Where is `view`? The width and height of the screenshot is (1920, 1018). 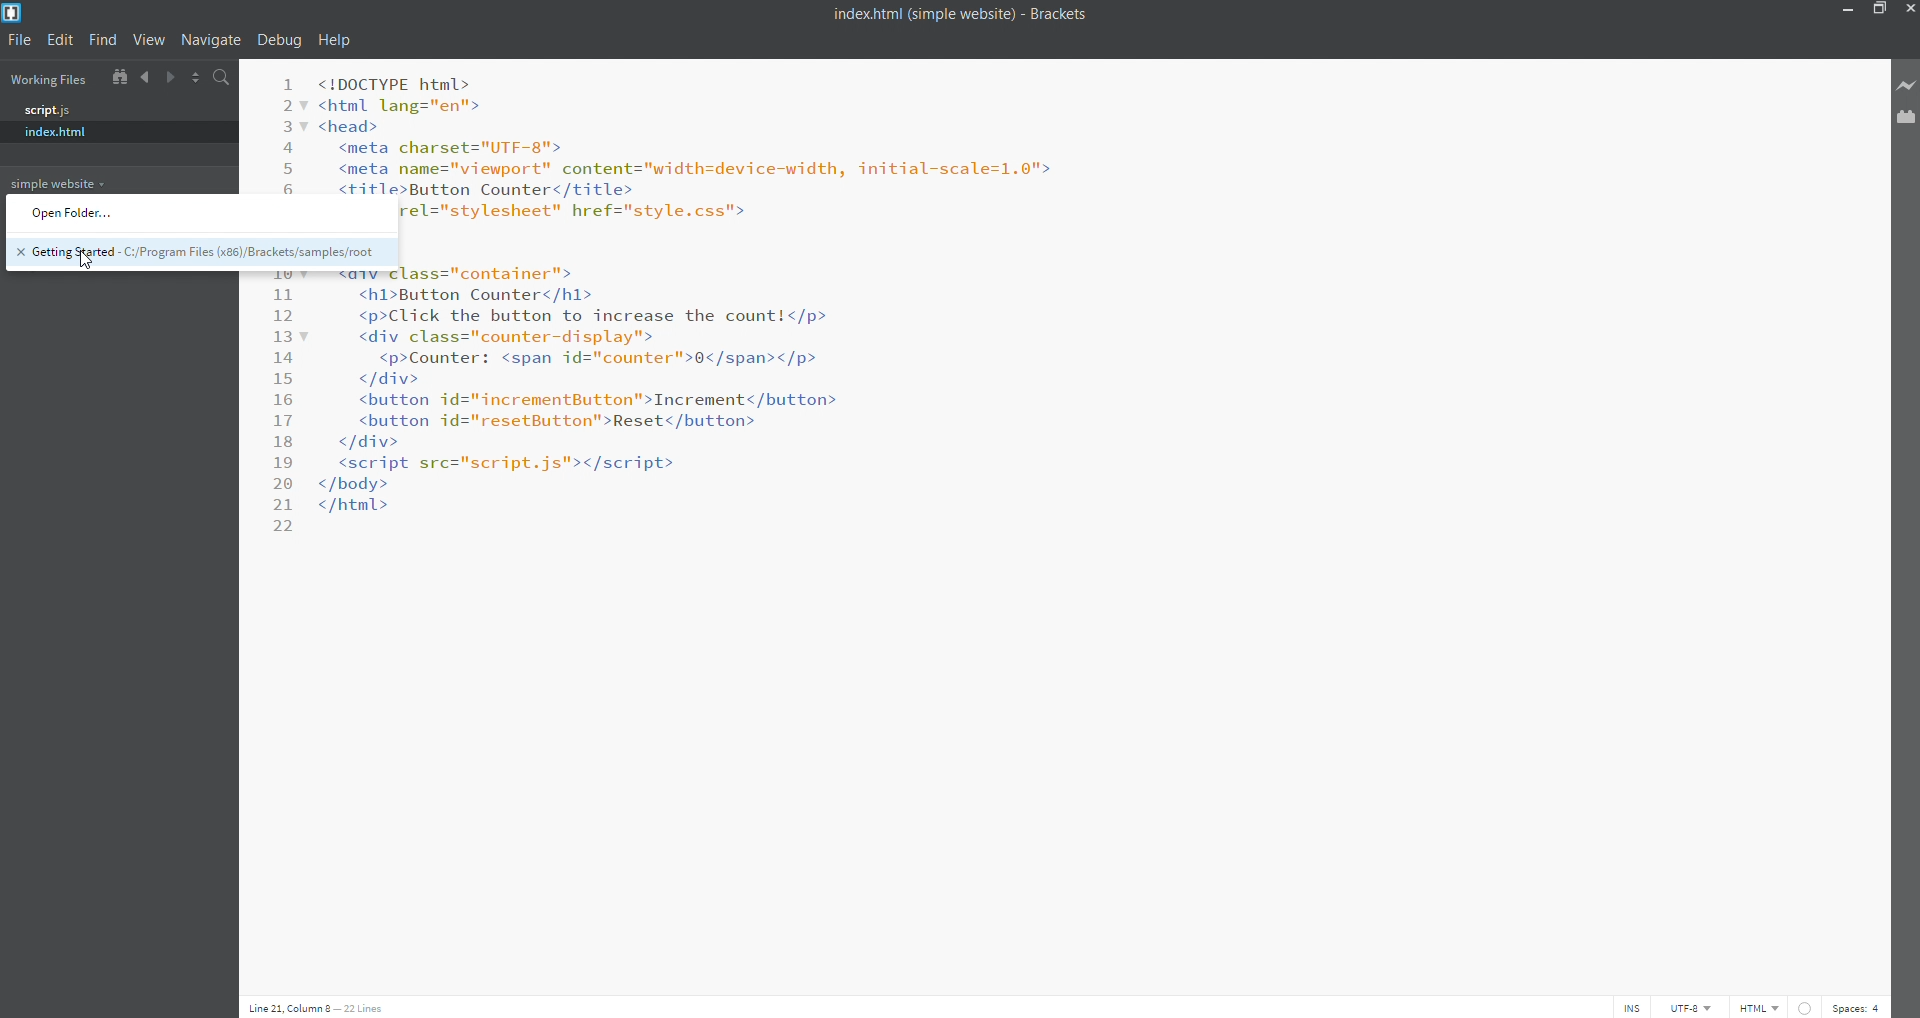
view is located at coordinates (149, 40).